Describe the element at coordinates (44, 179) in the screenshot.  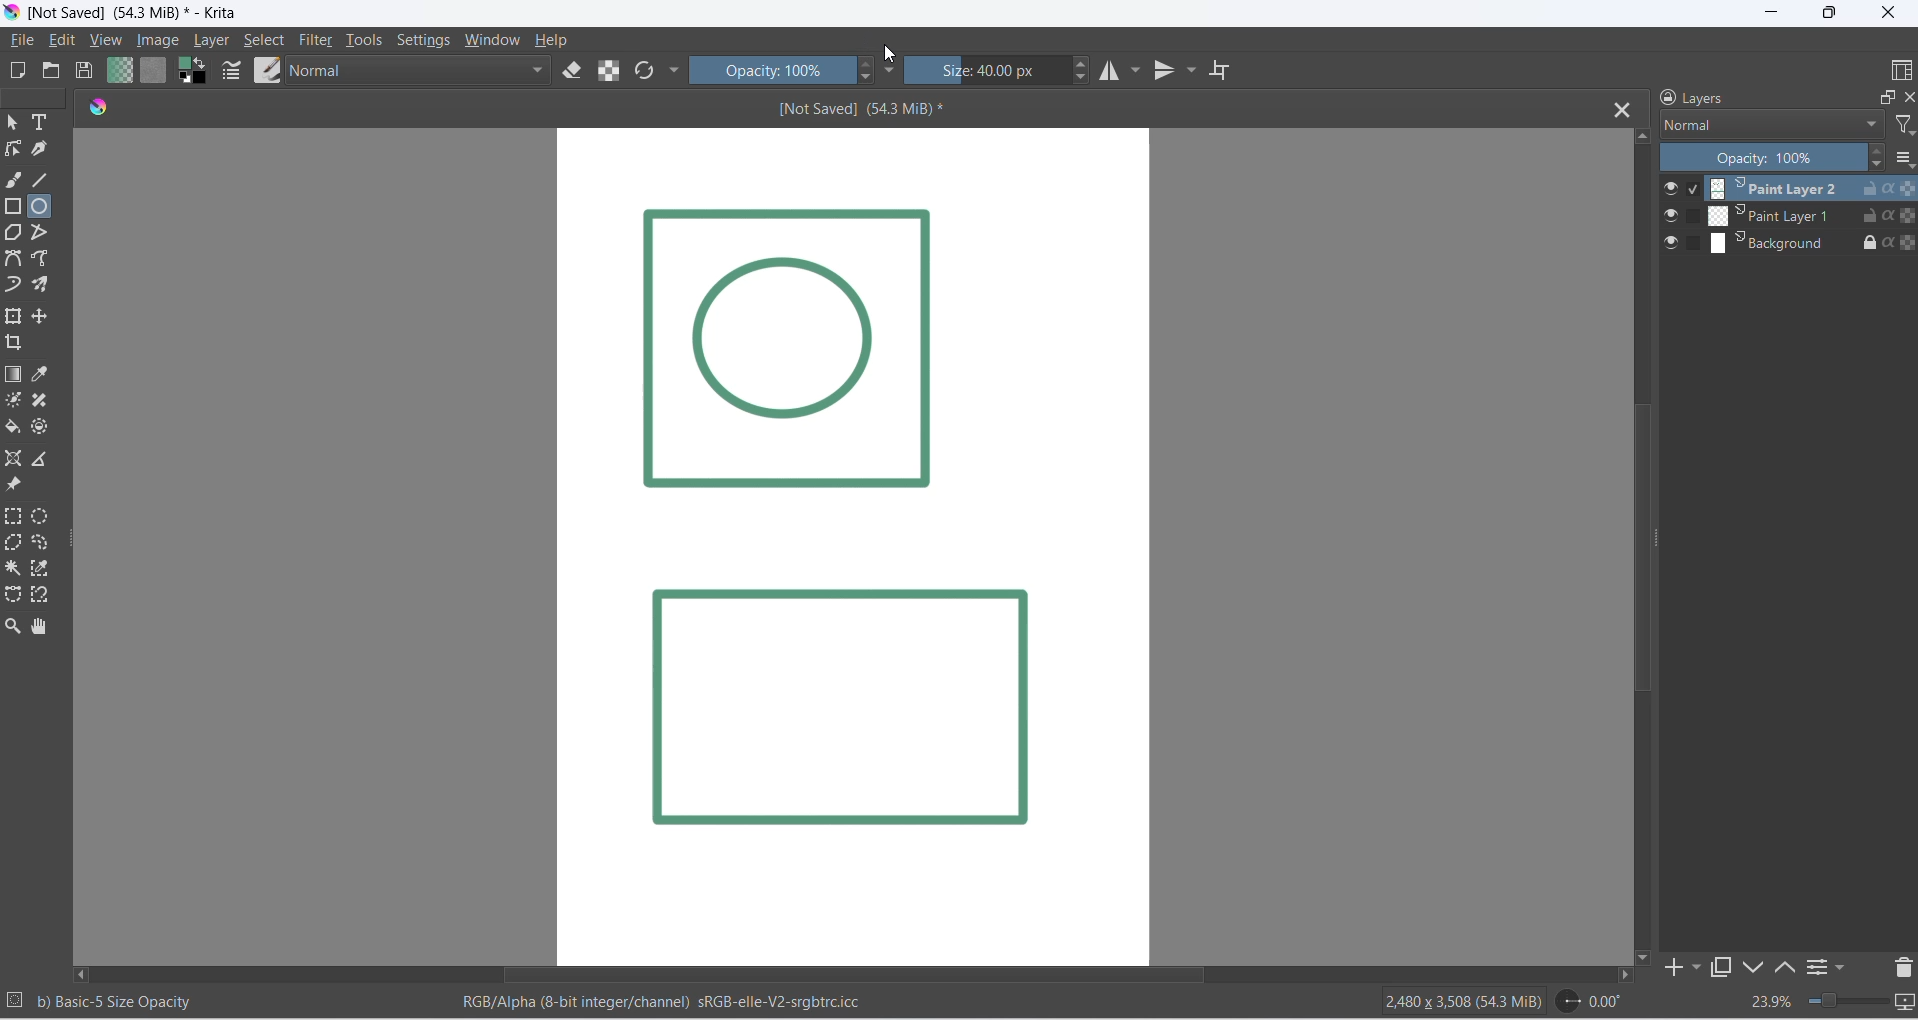
I see `line tool` at that location.